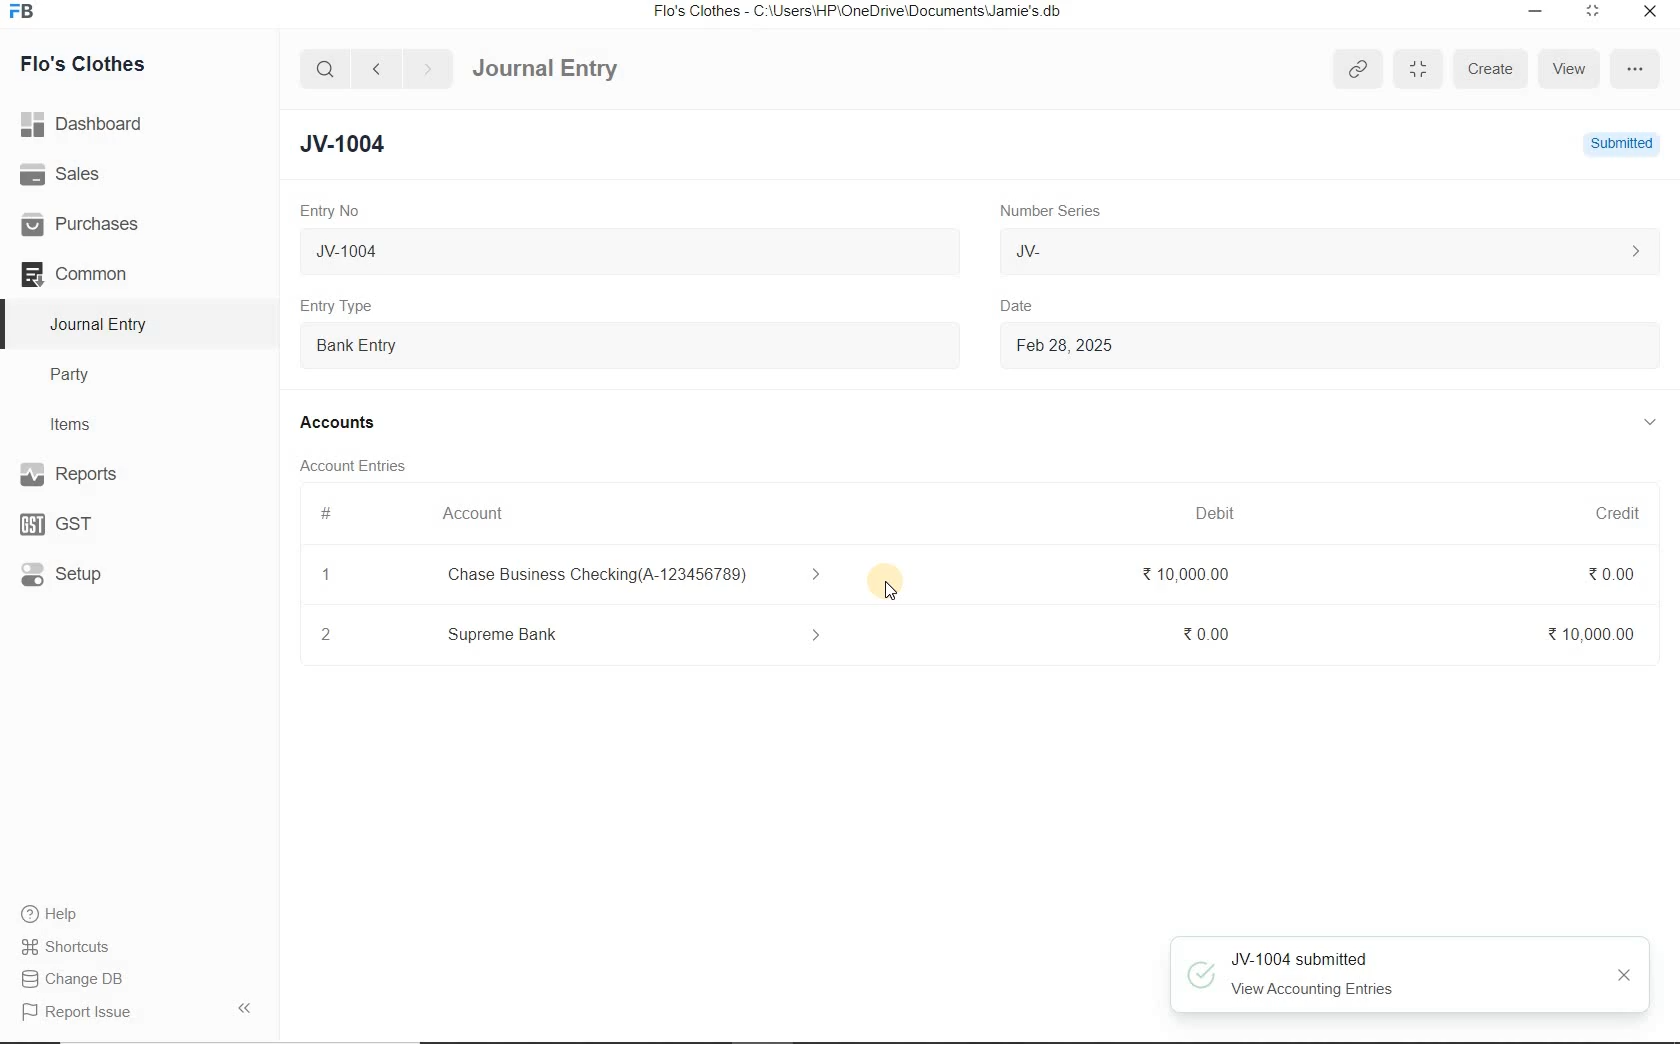 The image size is (1680, 1044). What do you see at coordinates (1569, 67) in the screenshot?
I see `View` at bounding box center [1569, 67].